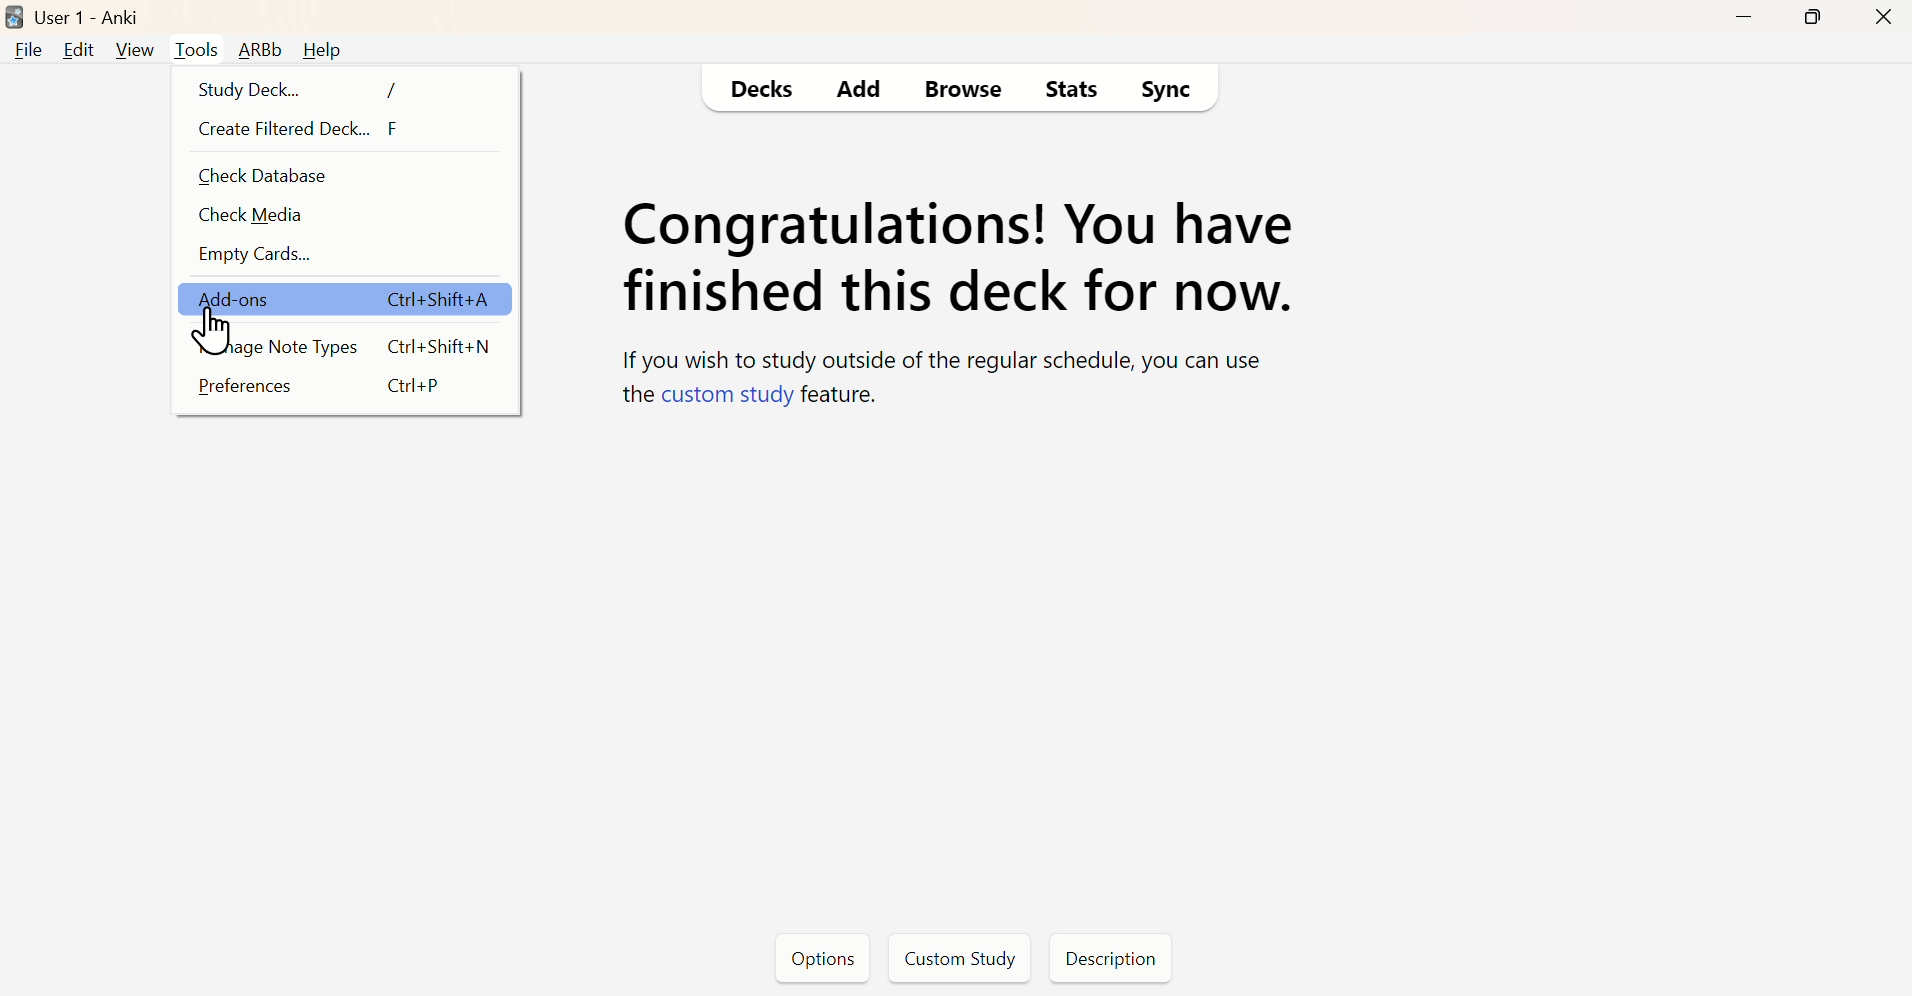  I want to click on Deck Status, so click(951, 308).